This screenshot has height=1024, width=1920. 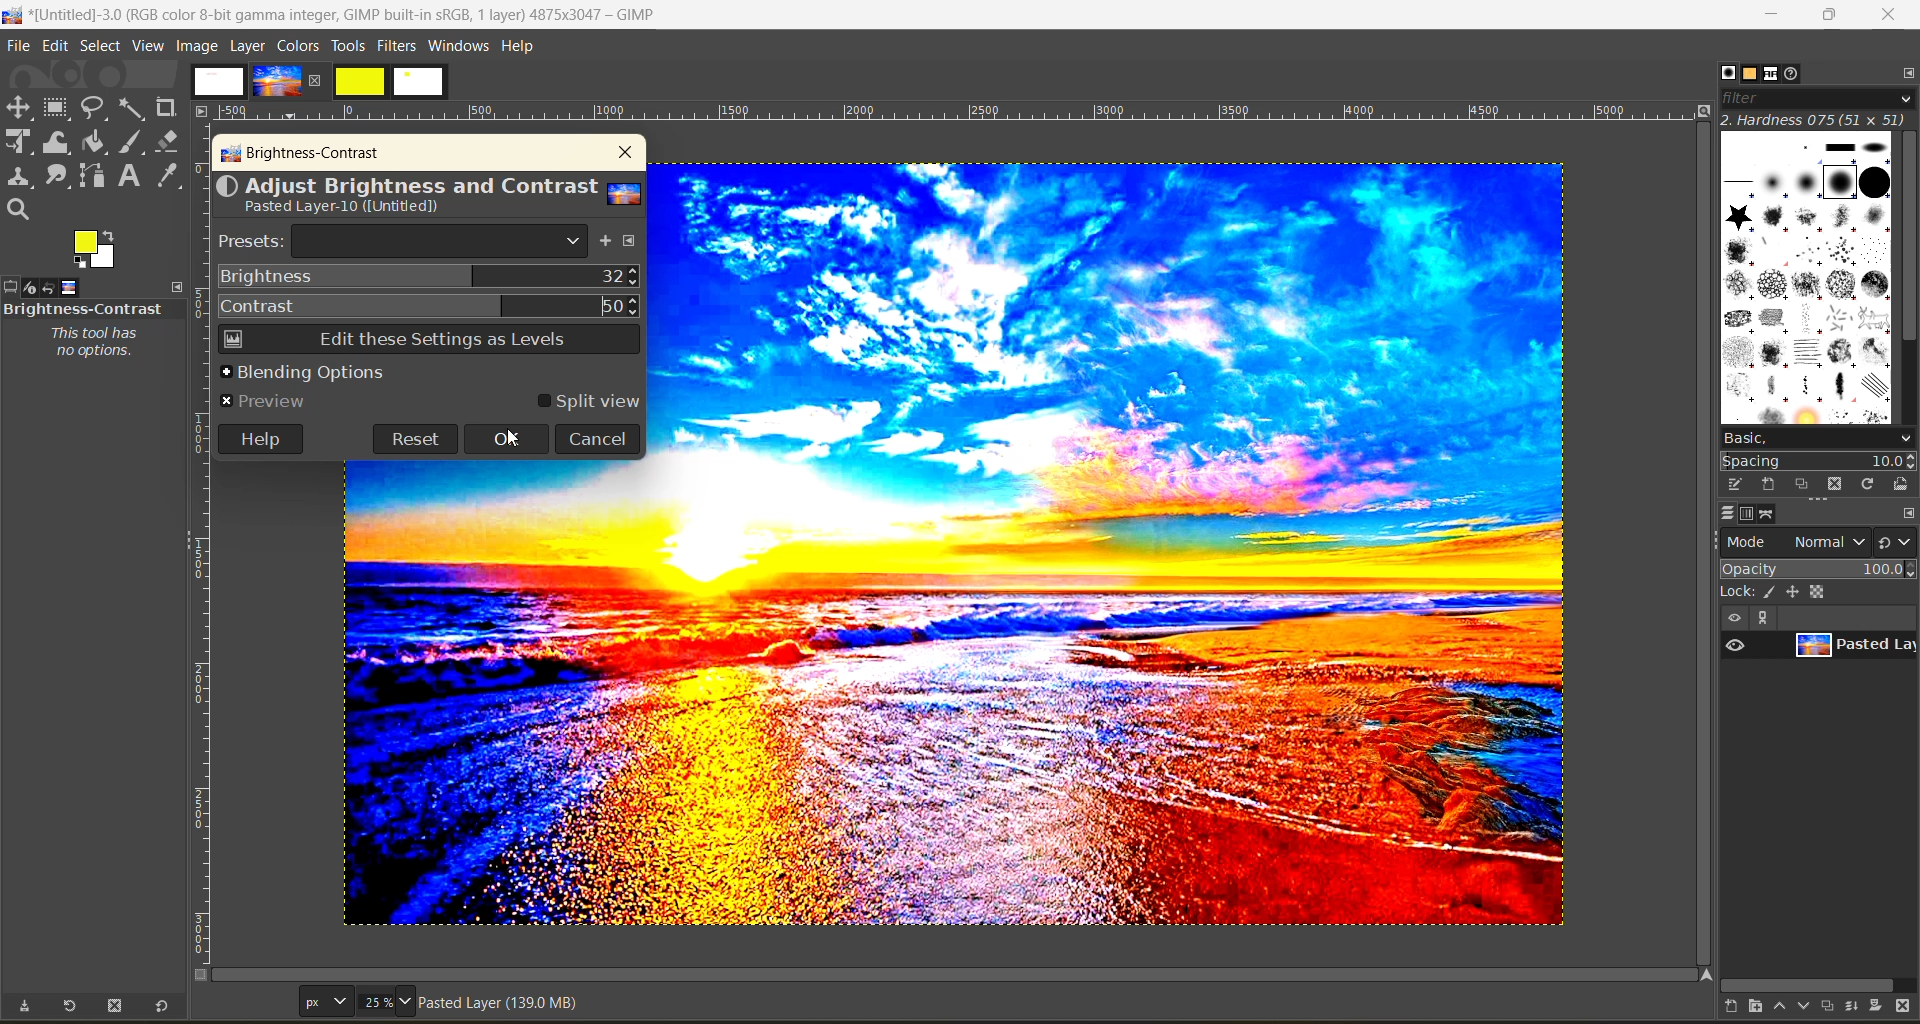 I want to click on hardness, so click(x=1817, y=119).